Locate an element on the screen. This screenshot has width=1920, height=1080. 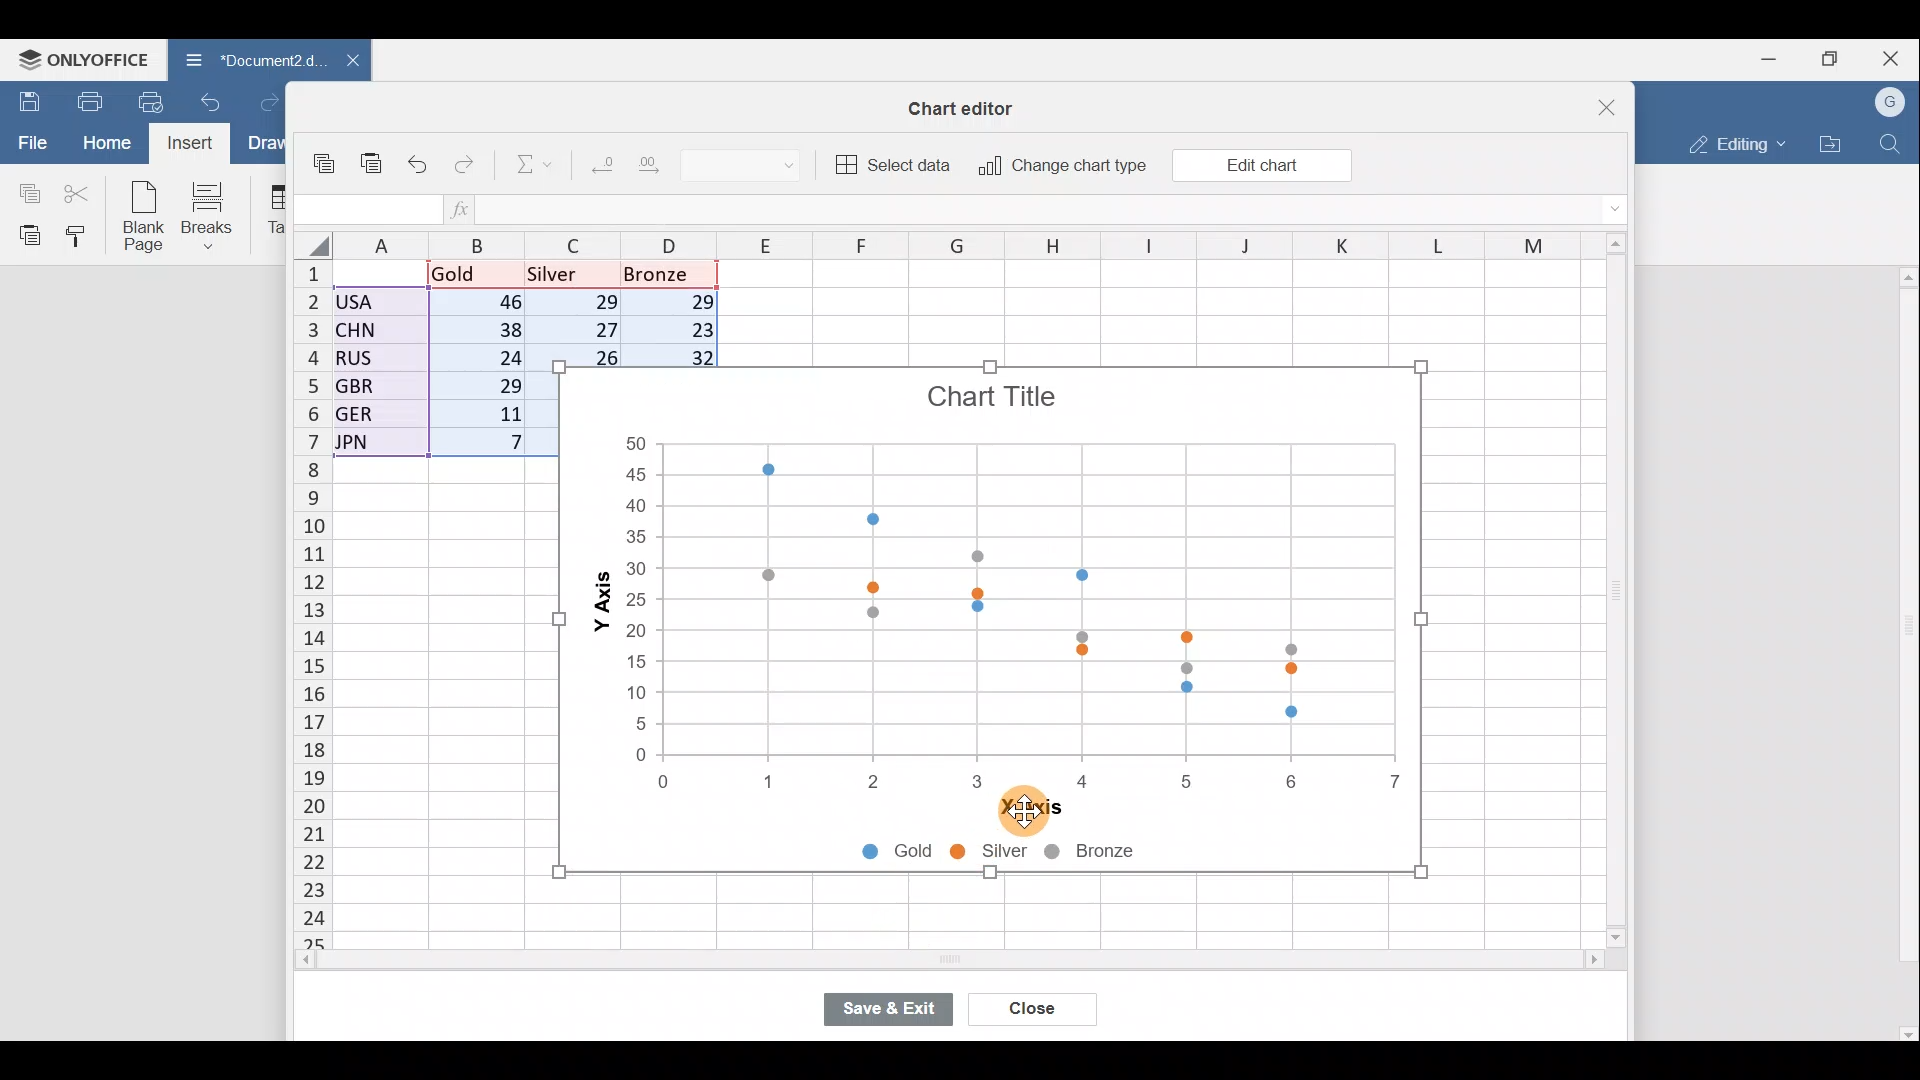
Home is located at coordinates (101, 145).